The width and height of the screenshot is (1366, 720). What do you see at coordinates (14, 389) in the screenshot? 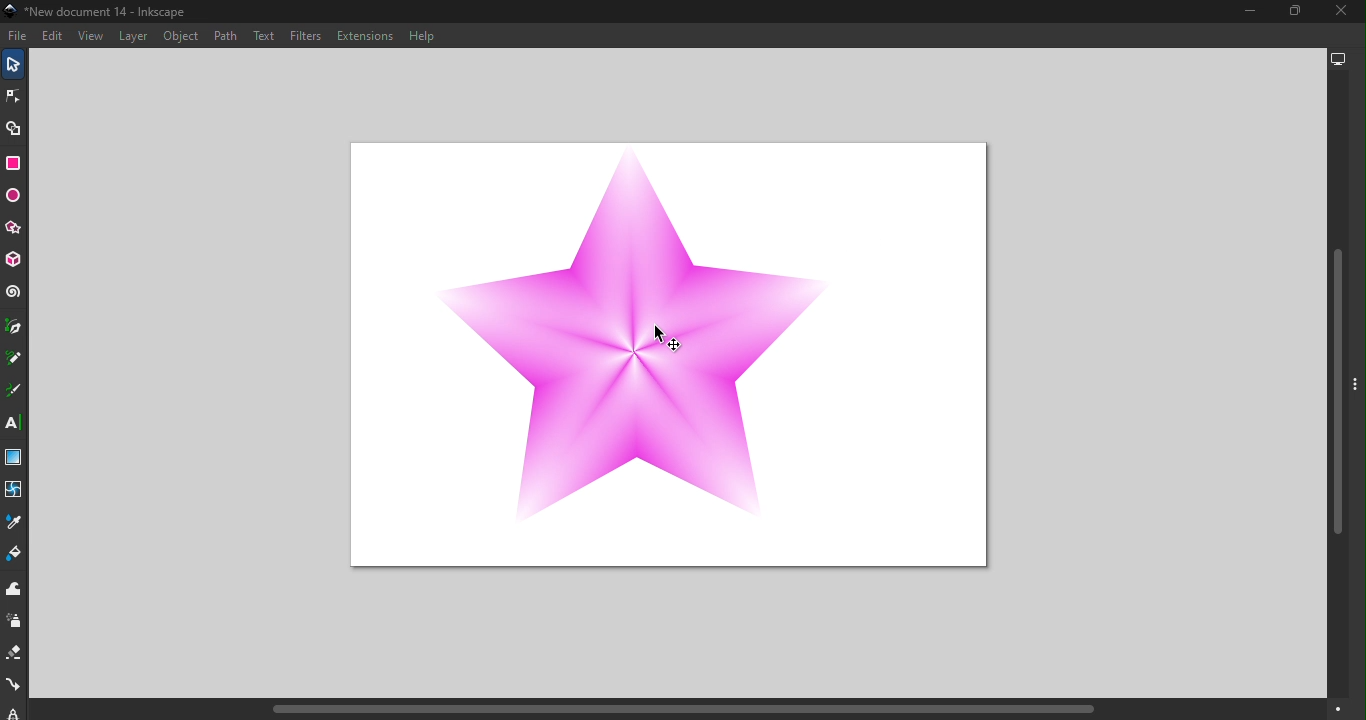
I see `Calligraphy tool` at bounding box center [14, 389].